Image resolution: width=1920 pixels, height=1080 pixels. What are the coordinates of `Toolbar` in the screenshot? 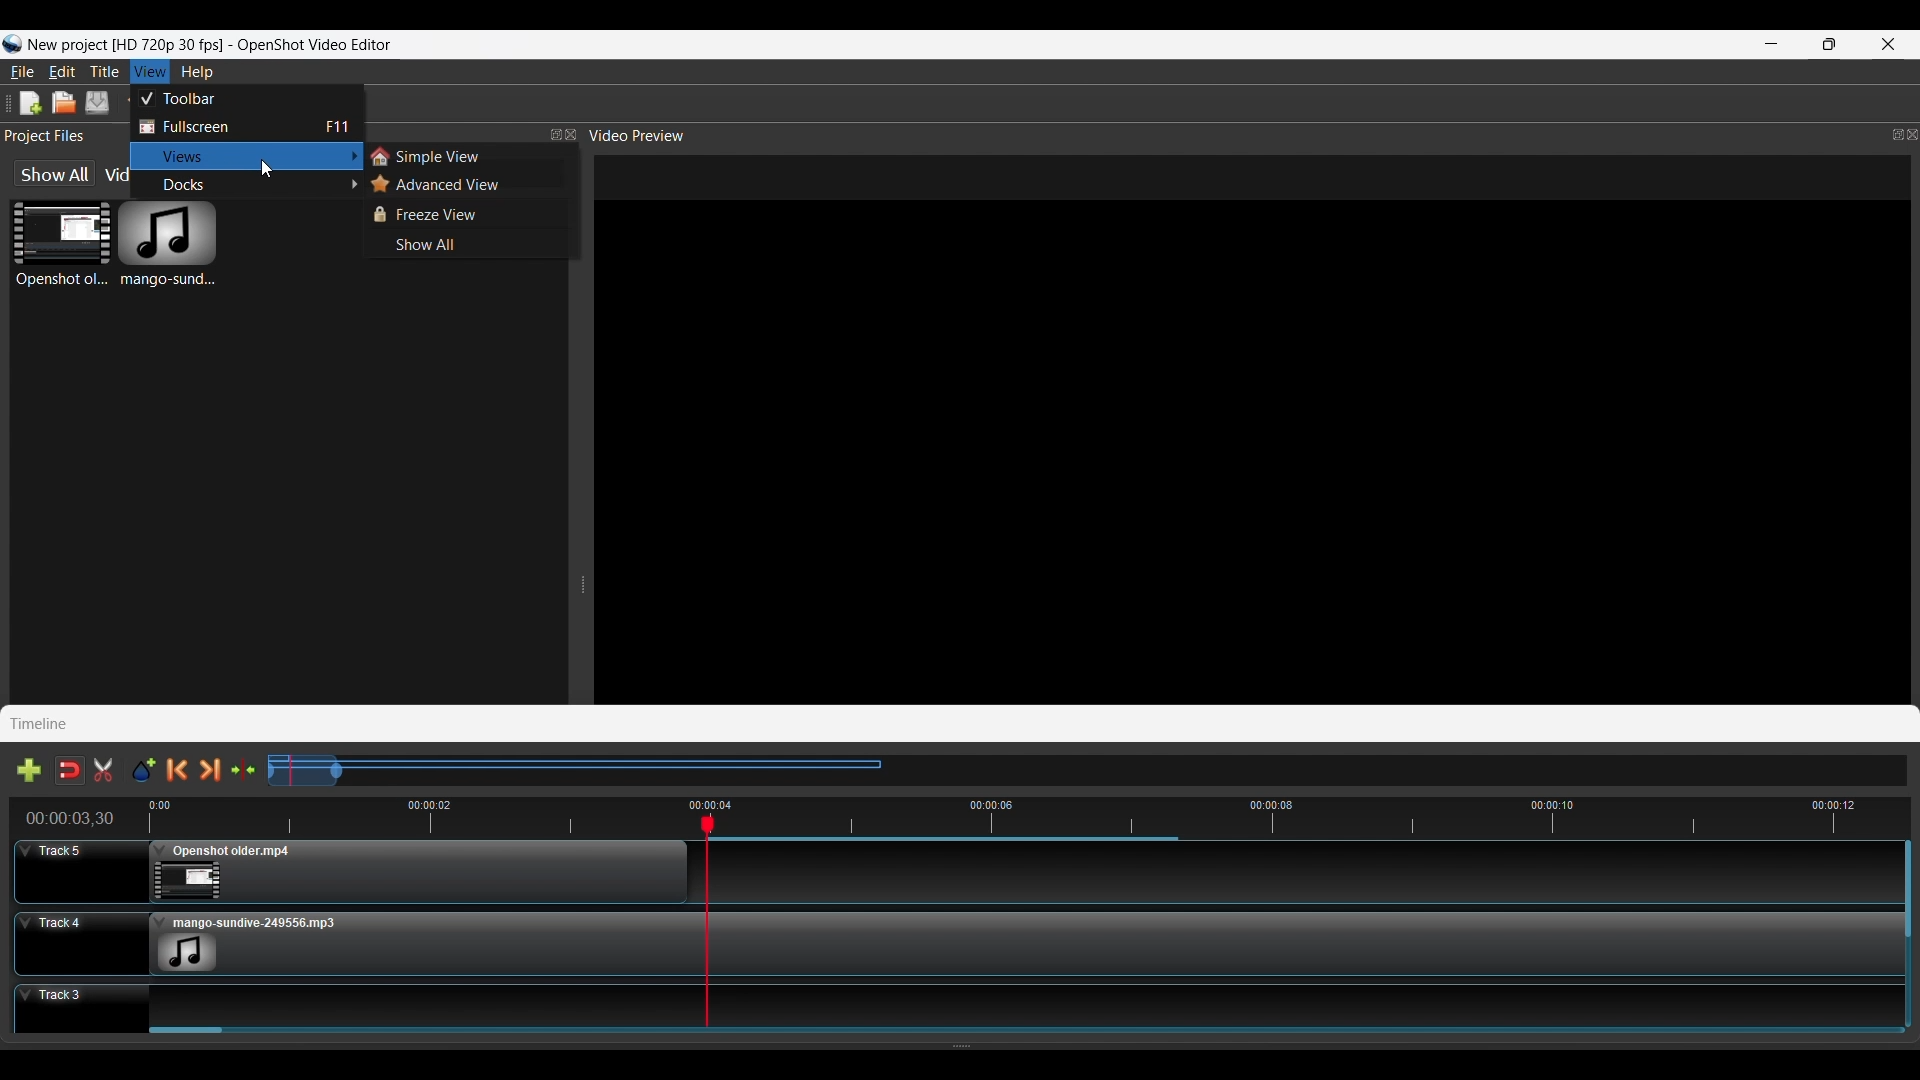 It's located at (245, 97).